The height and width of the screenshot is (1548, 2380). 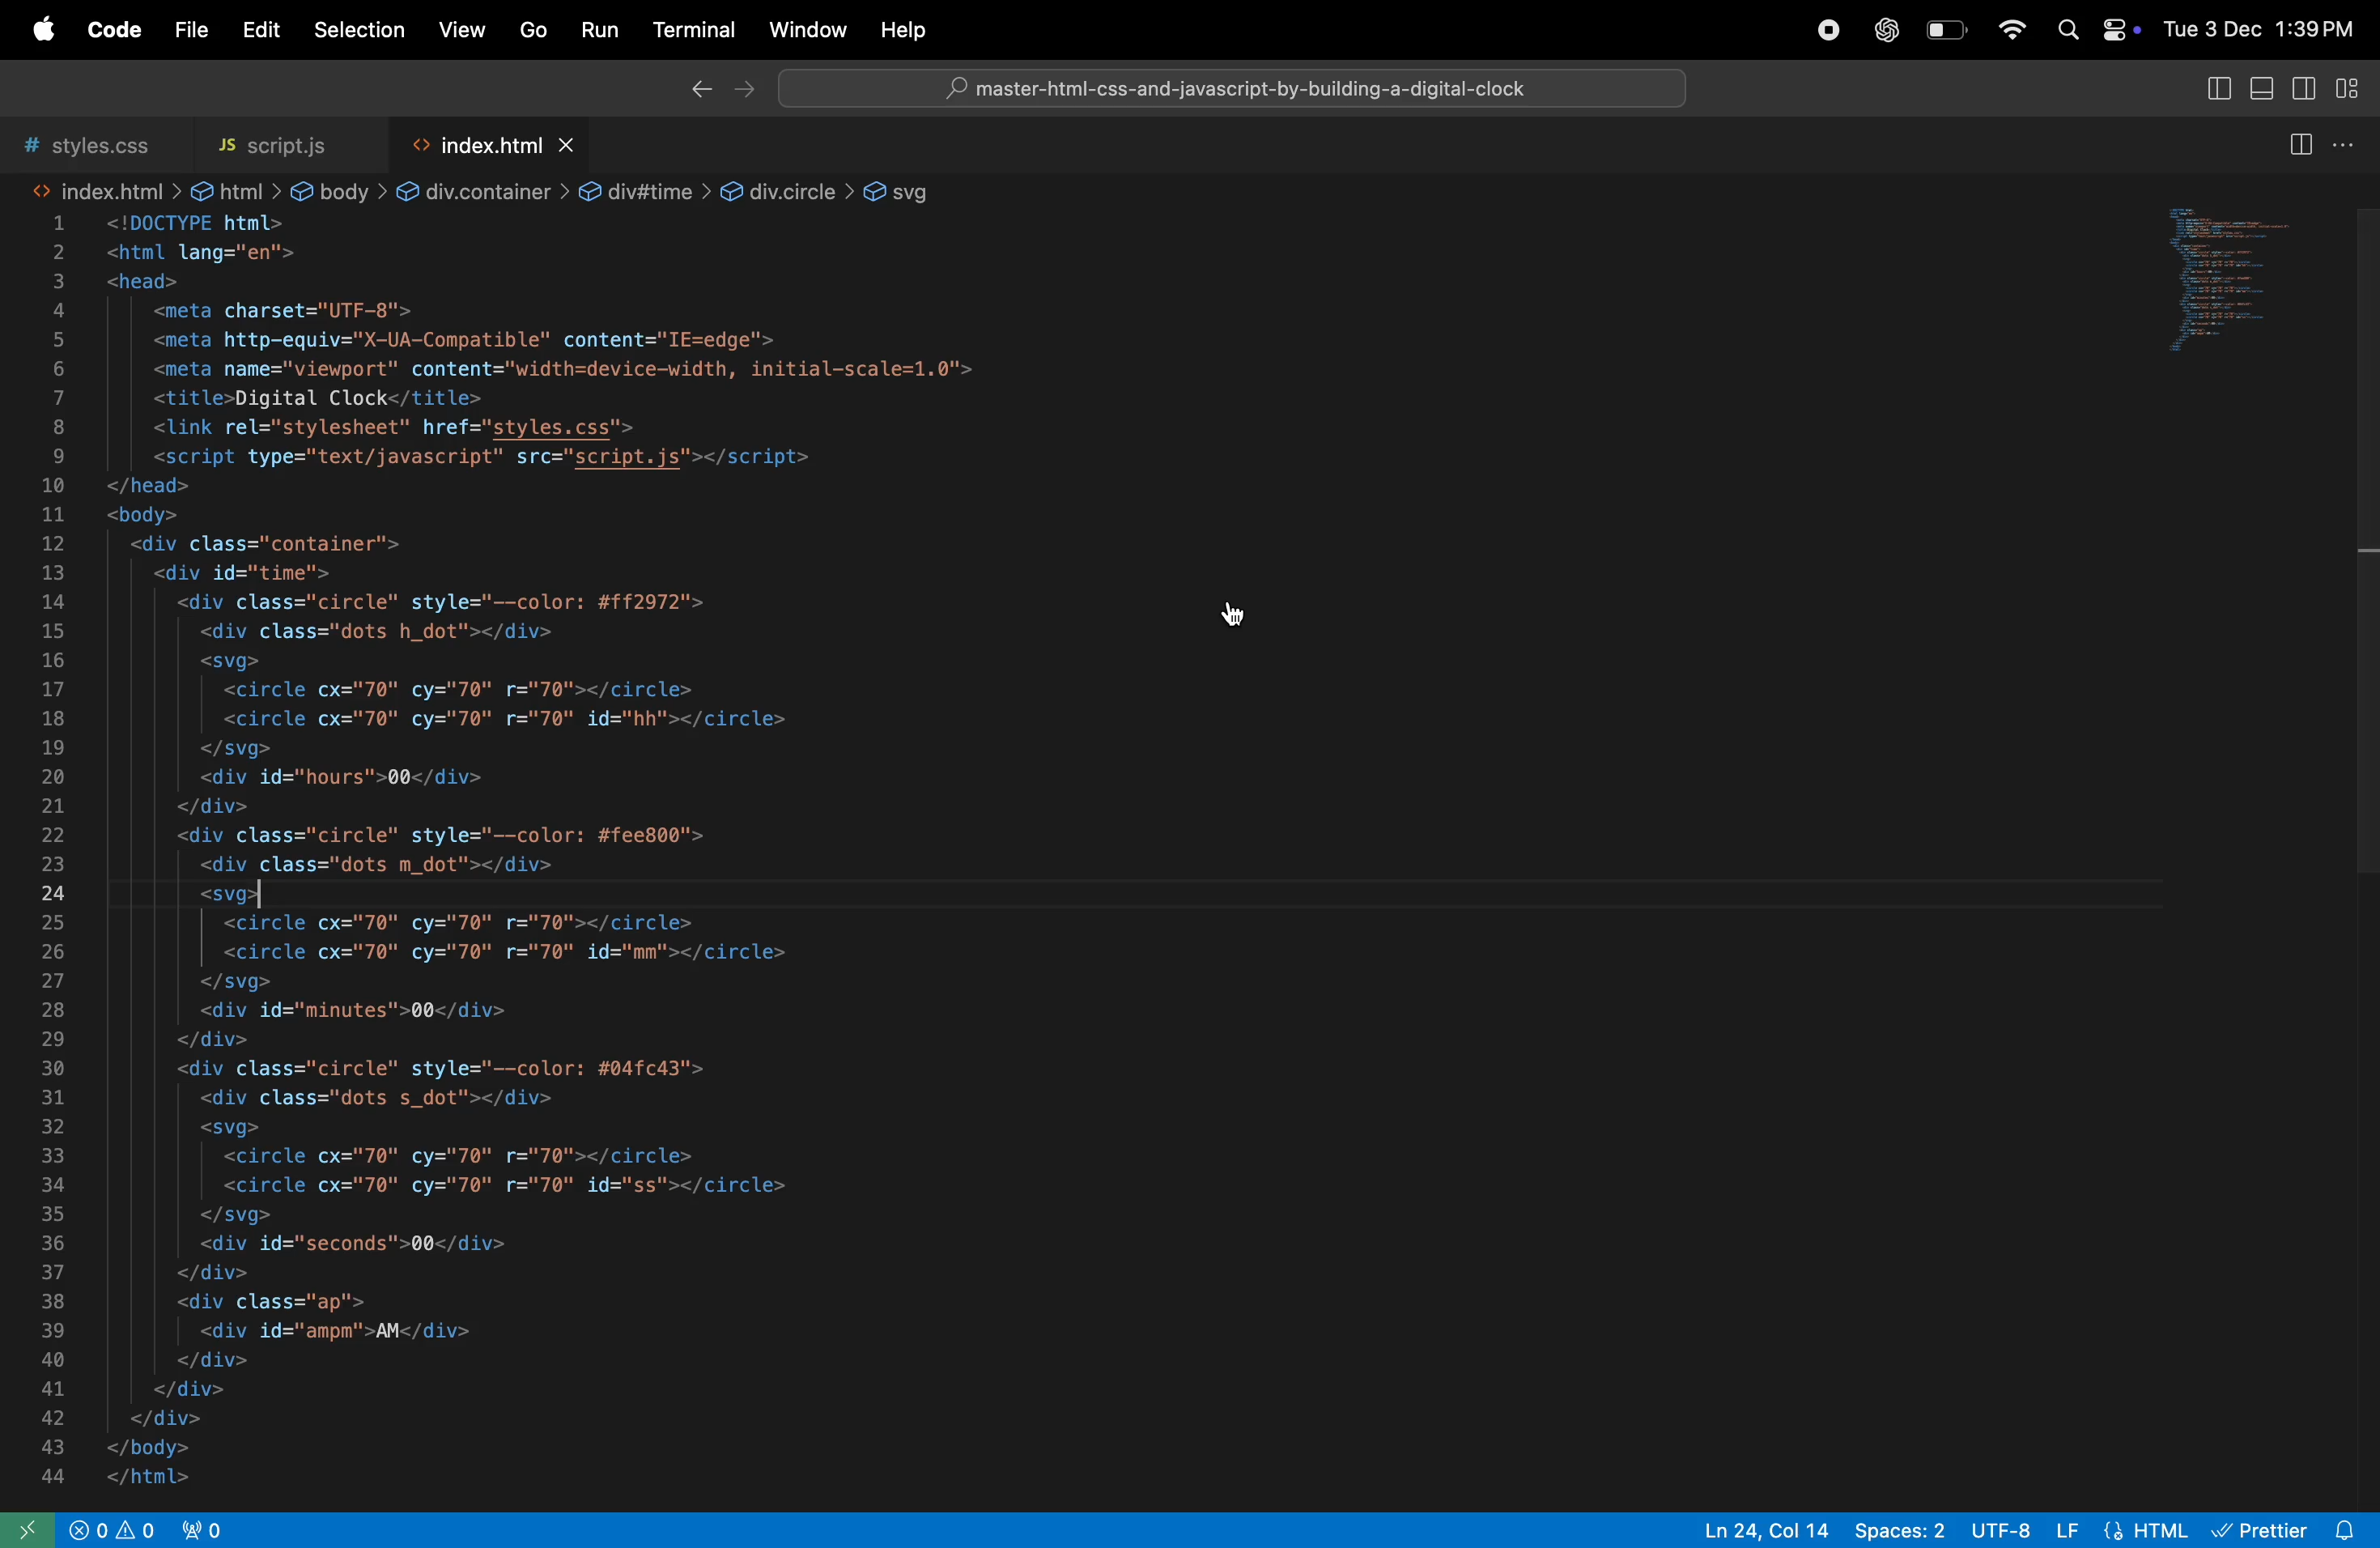 I want to click on html, so click(x=2125, y=1528).